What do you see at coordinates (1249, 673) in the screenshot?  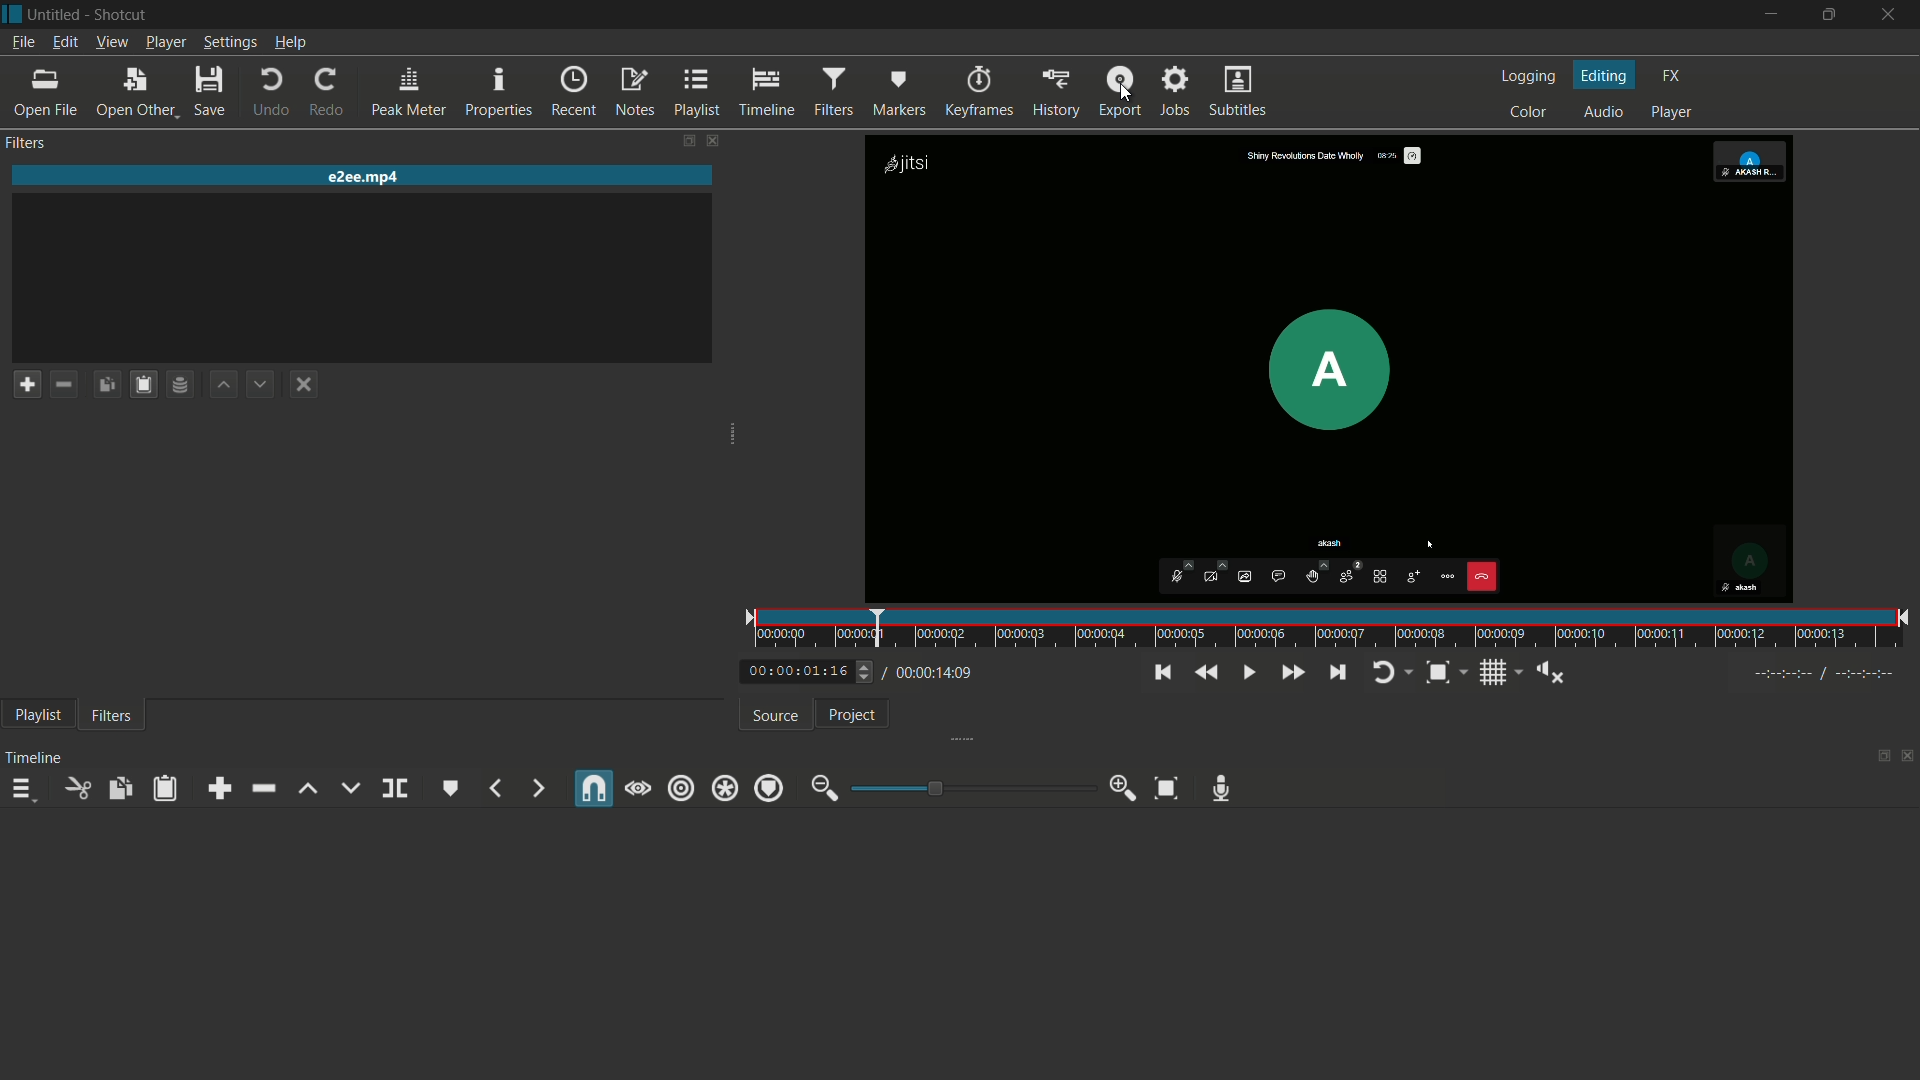 I see `toggle play or pause` at bounding box center [1249, 673].